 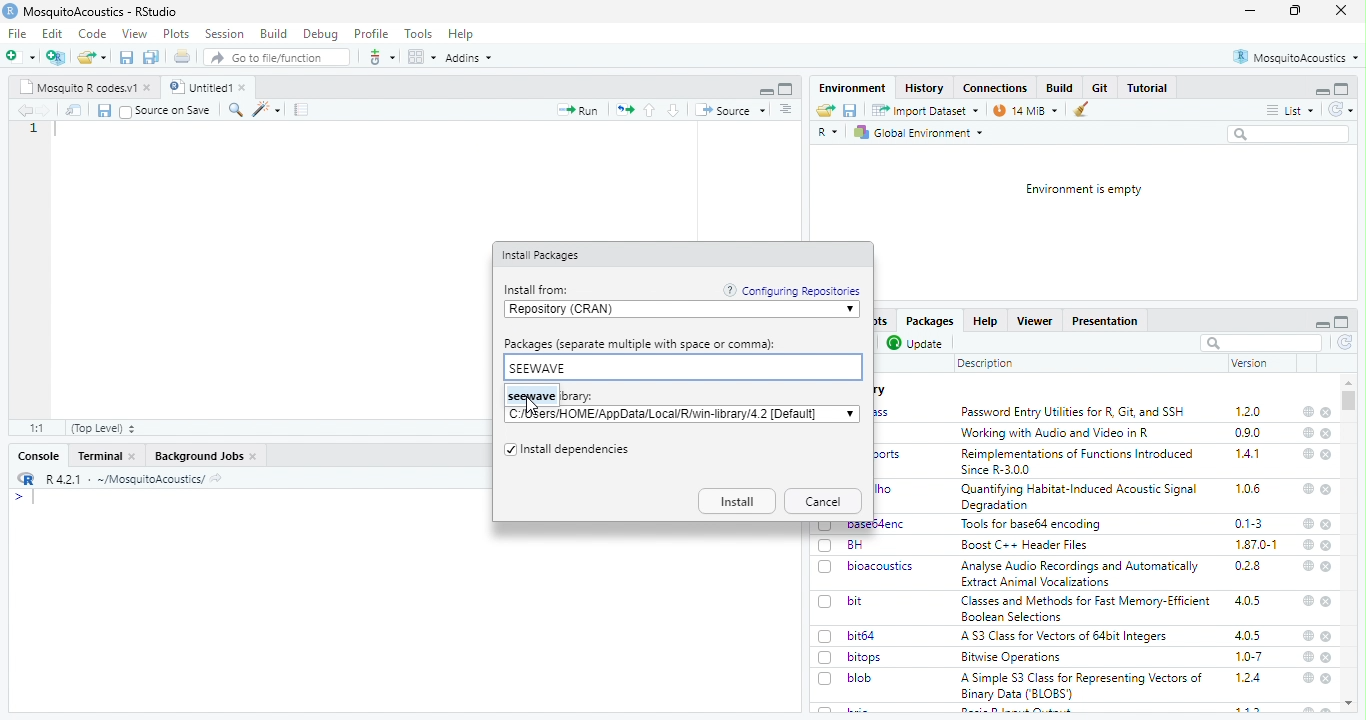 What do you see at coordinates (468, 58) in the screenshot?
I see `Addins ` at bounding box center [468, 58].